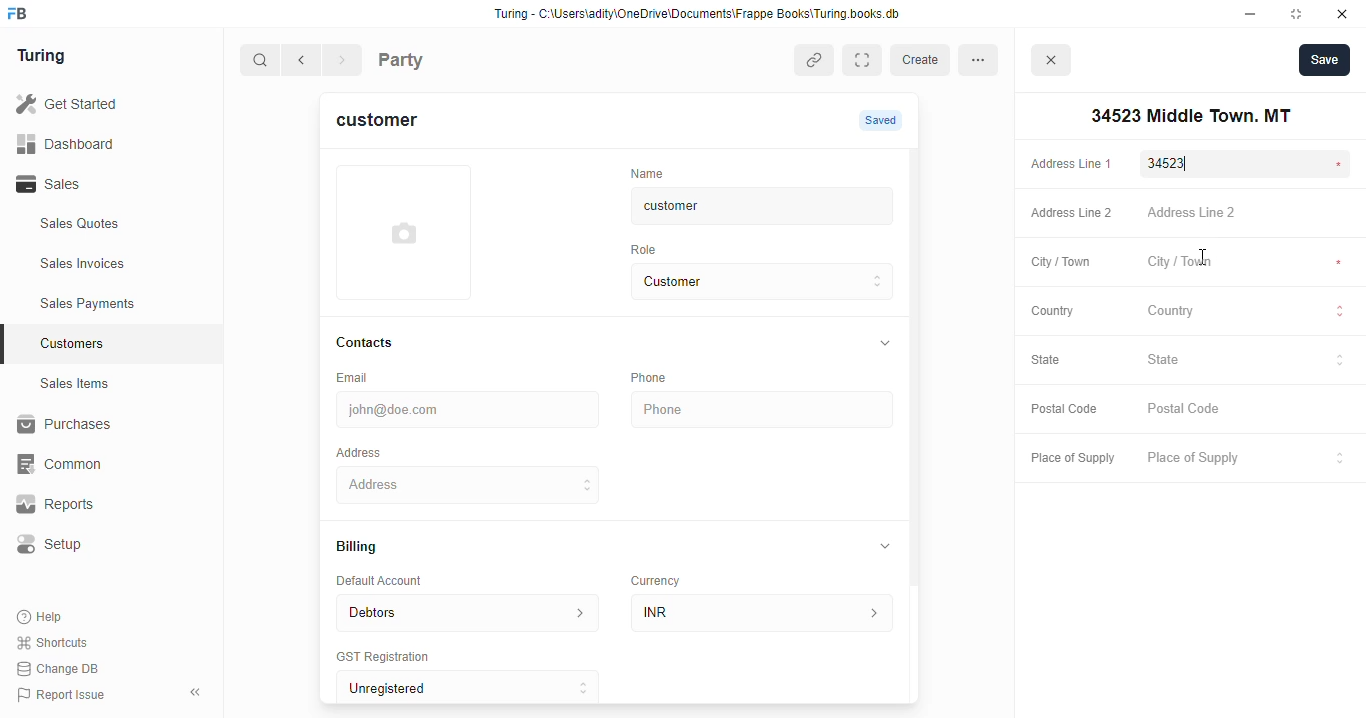 The height and width of the screenshot is (718, 1366). What do you see at coordinates (477, 688) in the screenshot?
I see `Unregistered` at bounding box center [477, 688].